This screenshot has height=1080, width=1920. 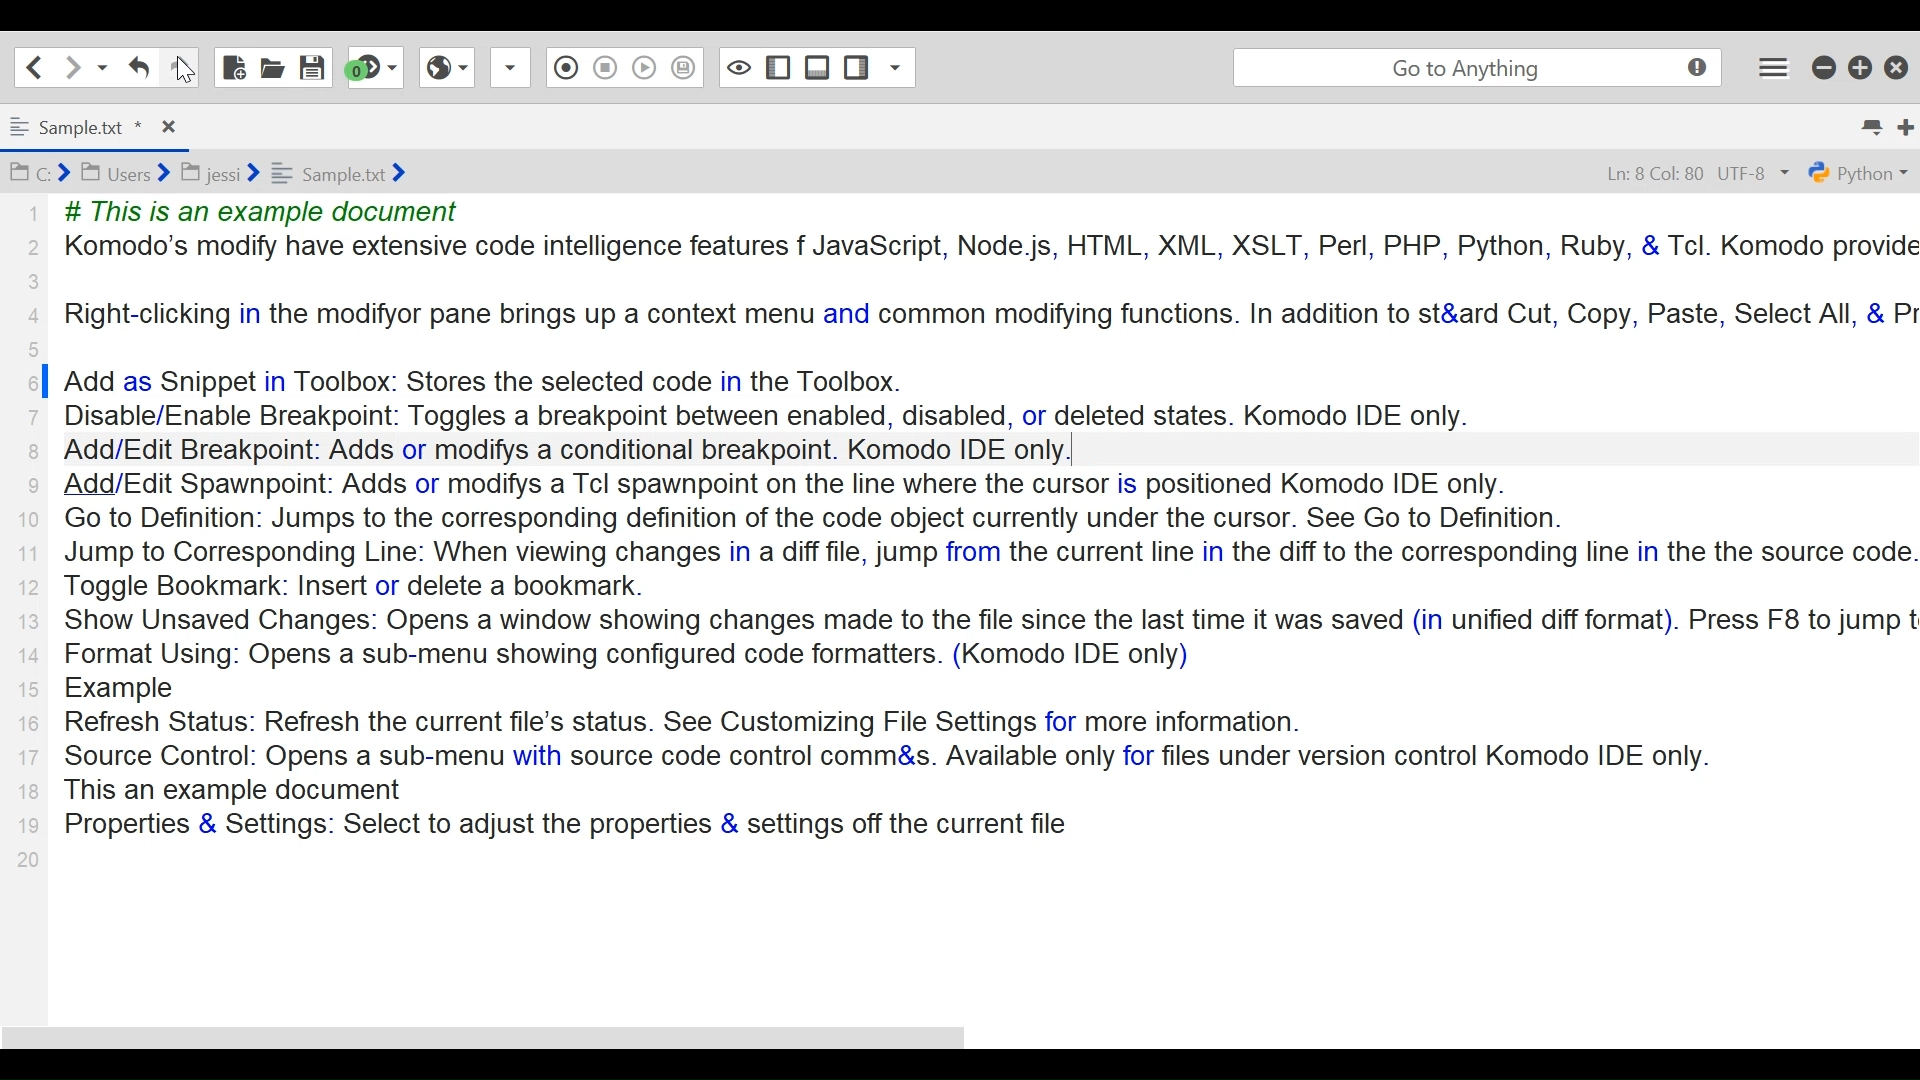 I want to click on File Encoding, so click(x=1756, y=174).